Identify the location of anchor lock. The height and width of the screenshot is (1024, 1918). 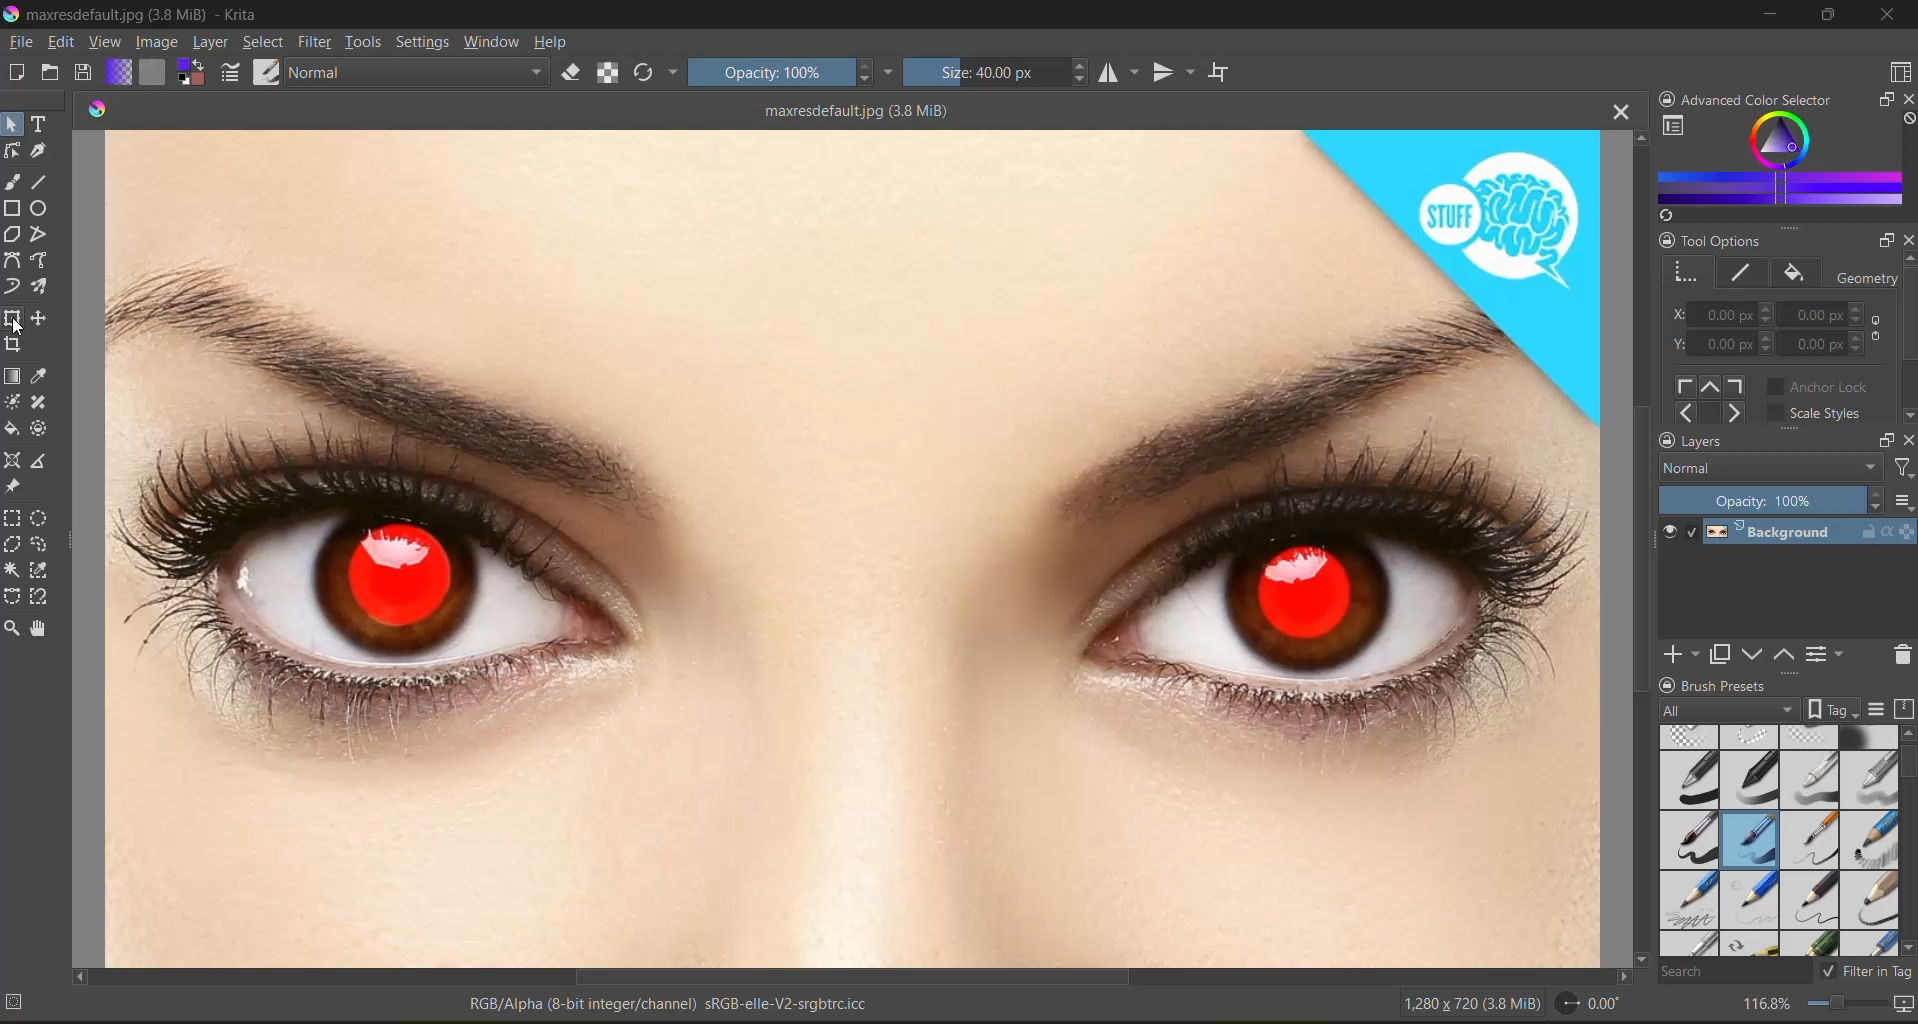
(1819, 388).